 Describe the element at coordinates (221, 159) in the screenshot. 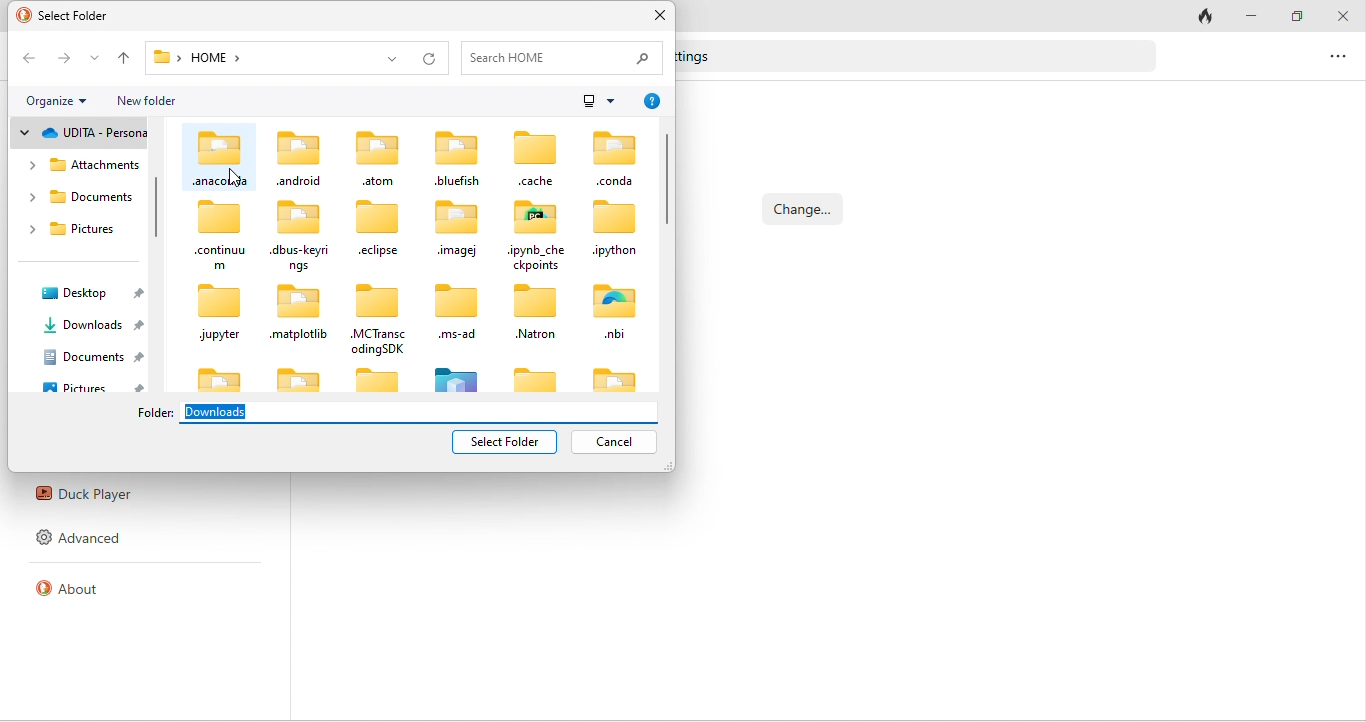

I see `.anaconda` at that location.